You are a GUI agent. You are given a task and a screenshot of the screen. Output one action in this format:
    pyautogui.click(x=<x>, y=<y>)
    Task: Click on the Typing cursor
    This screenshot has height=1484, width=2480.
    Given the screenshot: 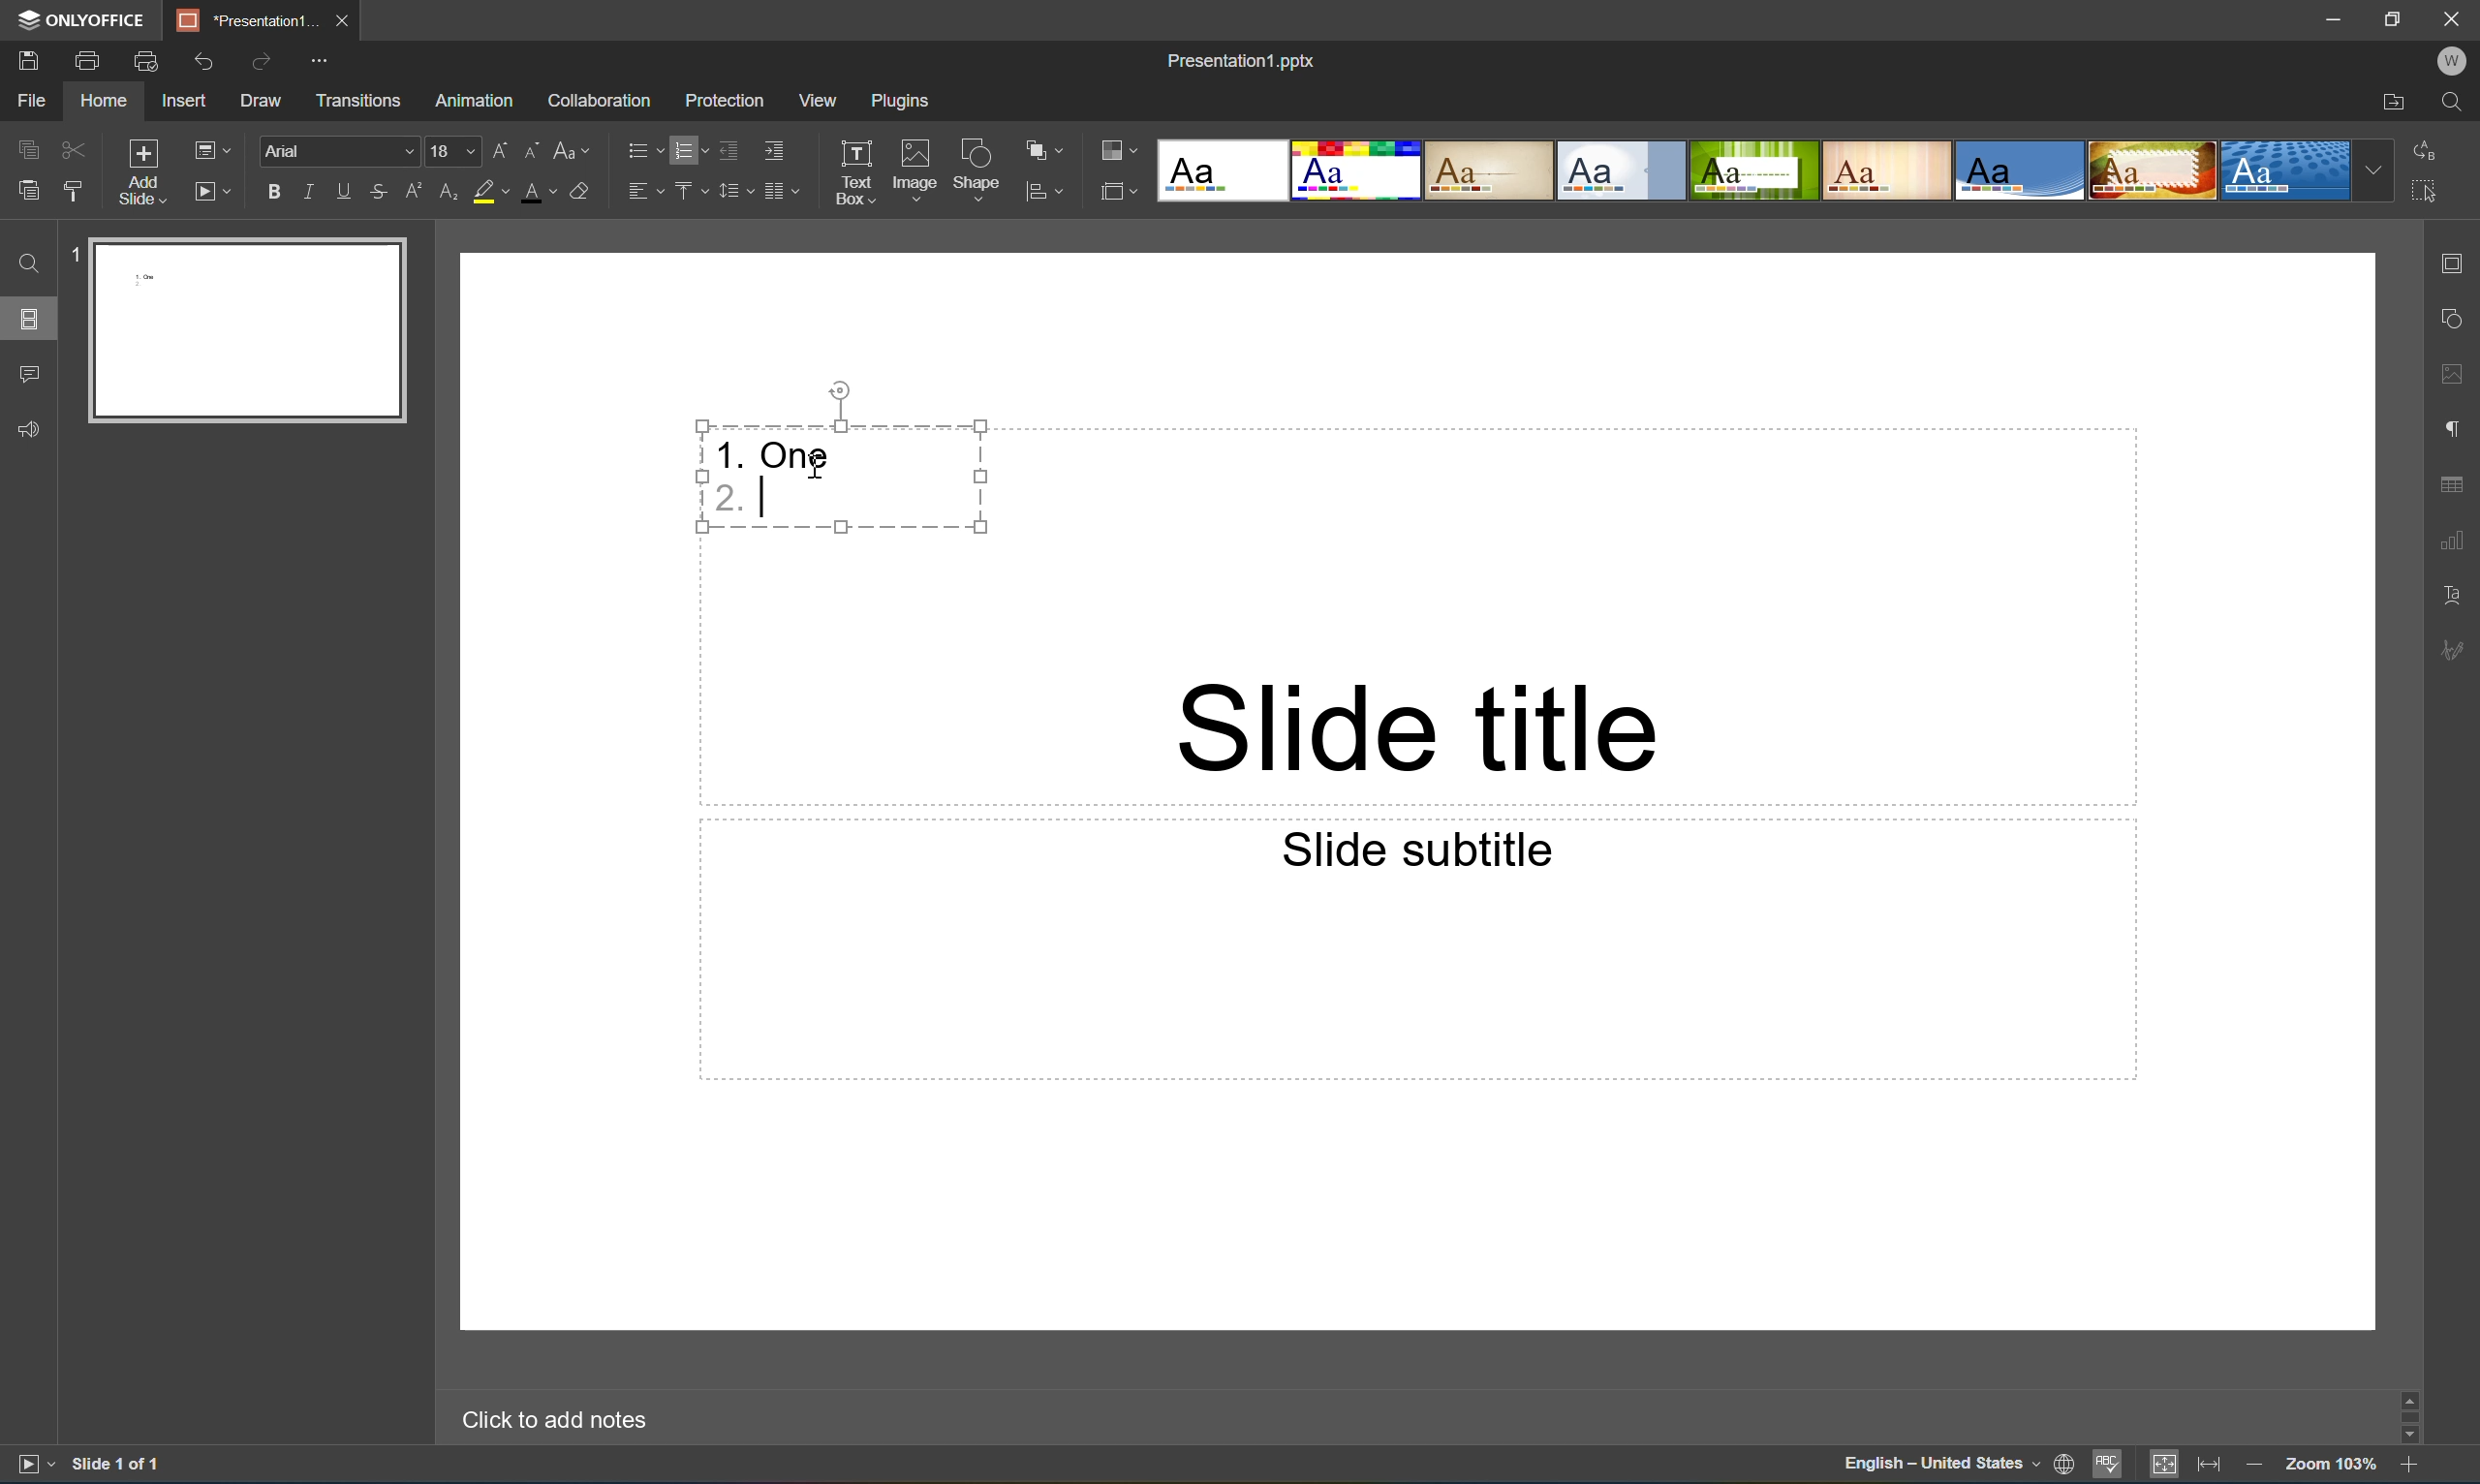 What is the action you would take?
    pyautogui.click(x=772, y=498)
    